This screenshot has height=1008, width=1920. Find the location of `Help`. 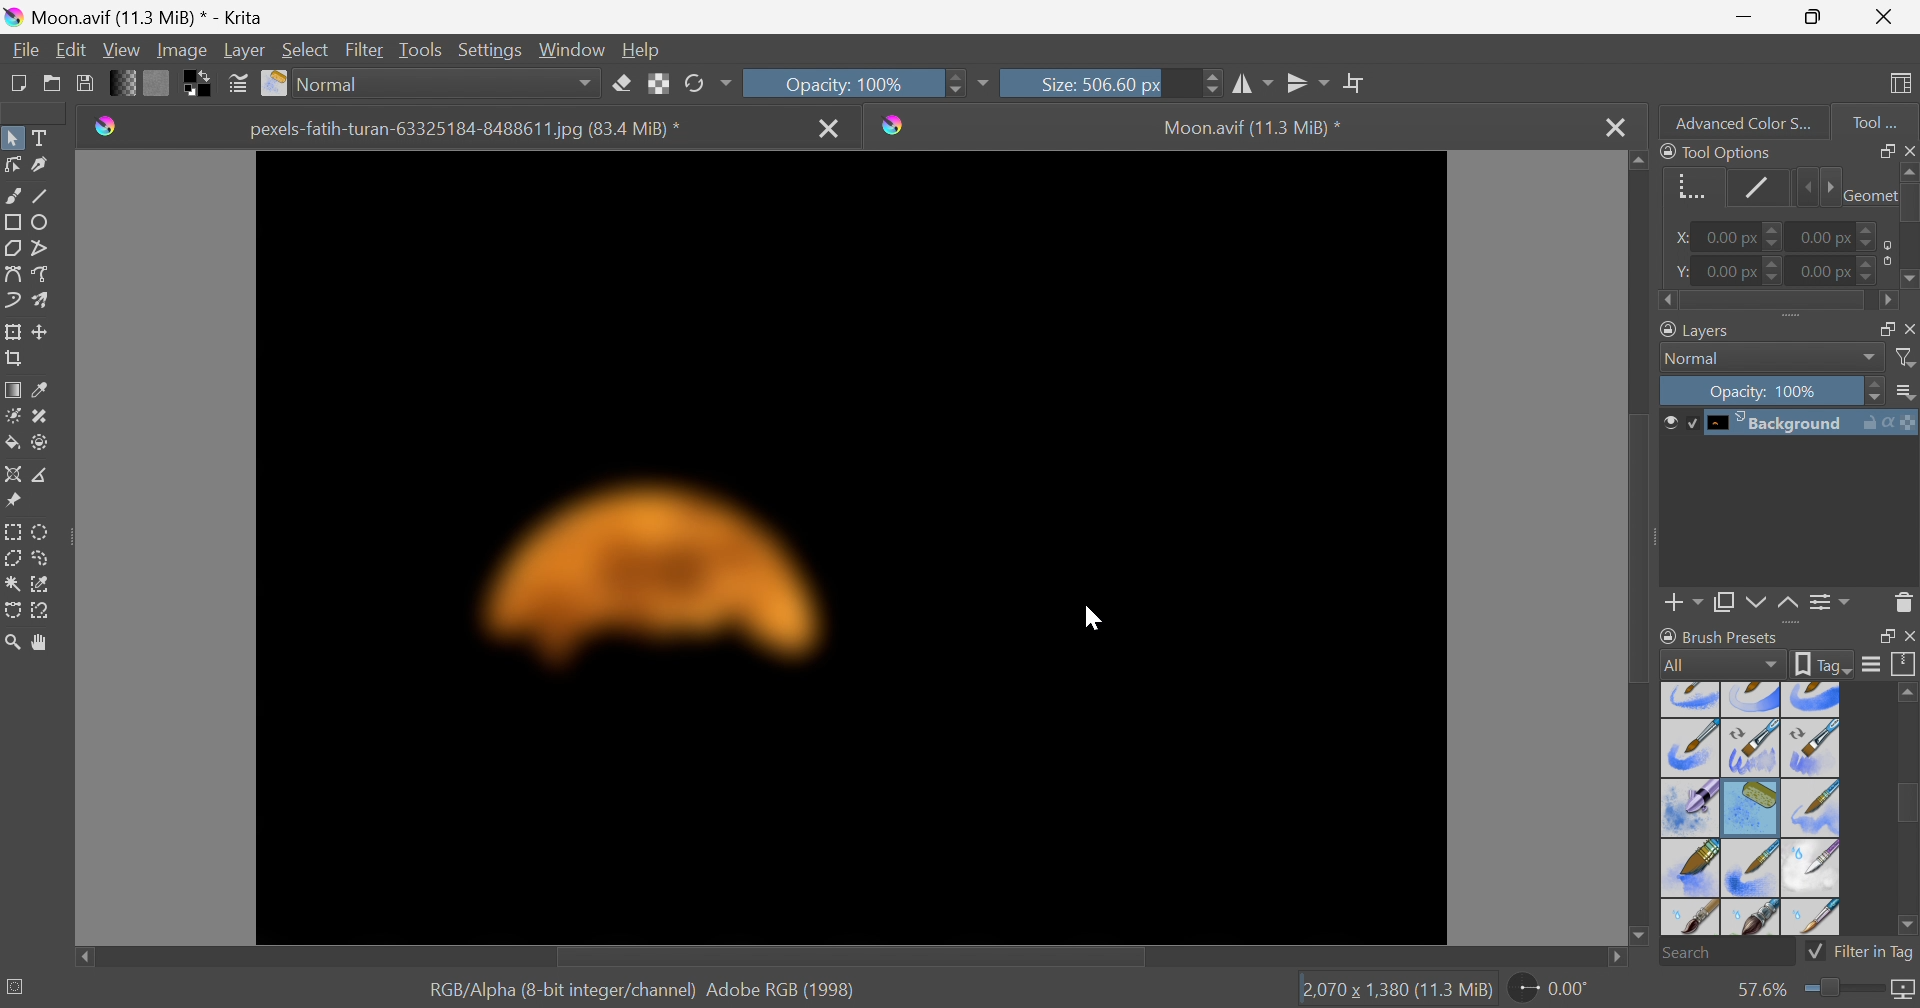

Help is located at coordinates (640, 51).